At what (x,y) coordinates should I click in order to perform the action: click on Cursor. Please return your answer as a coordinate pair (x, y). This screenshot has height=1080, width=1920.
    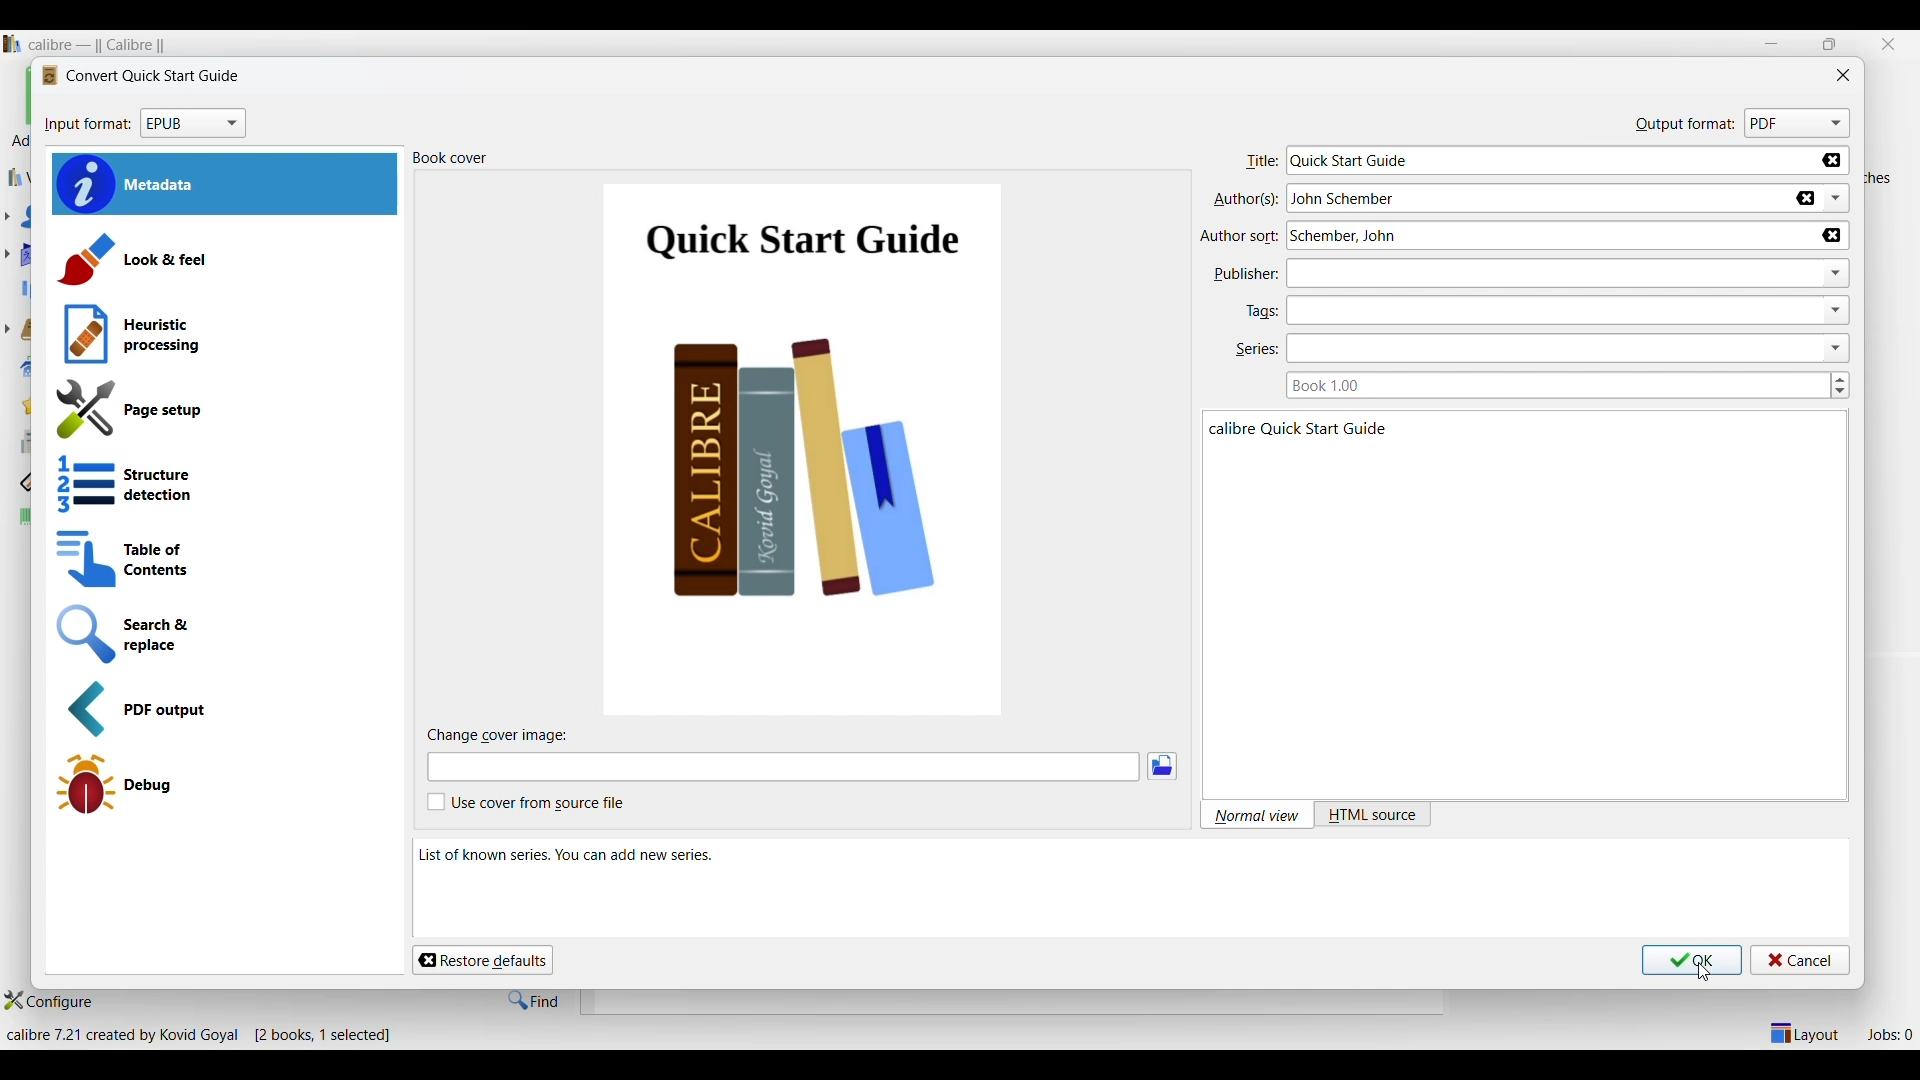
    Looking at the image, I should click on (1703, 973).